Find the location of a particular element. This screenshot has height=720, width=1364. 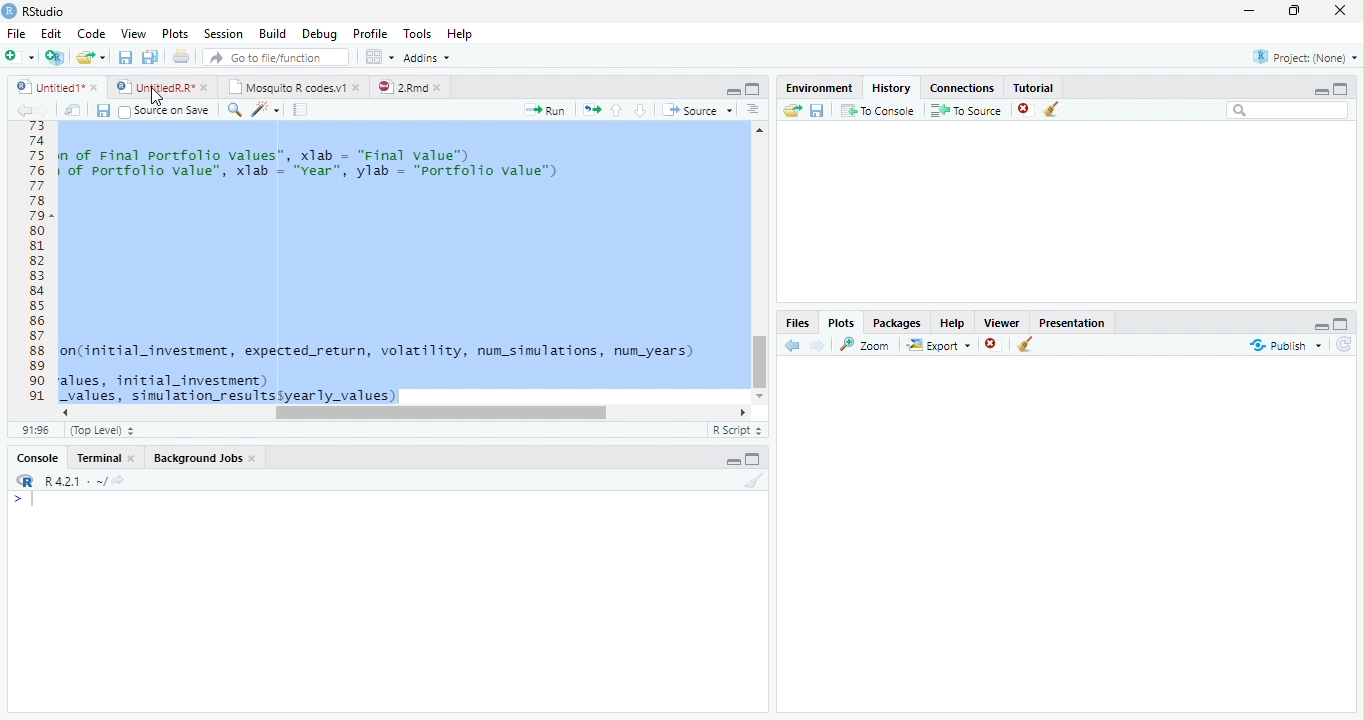

Help is located at coordinates (462, 35).